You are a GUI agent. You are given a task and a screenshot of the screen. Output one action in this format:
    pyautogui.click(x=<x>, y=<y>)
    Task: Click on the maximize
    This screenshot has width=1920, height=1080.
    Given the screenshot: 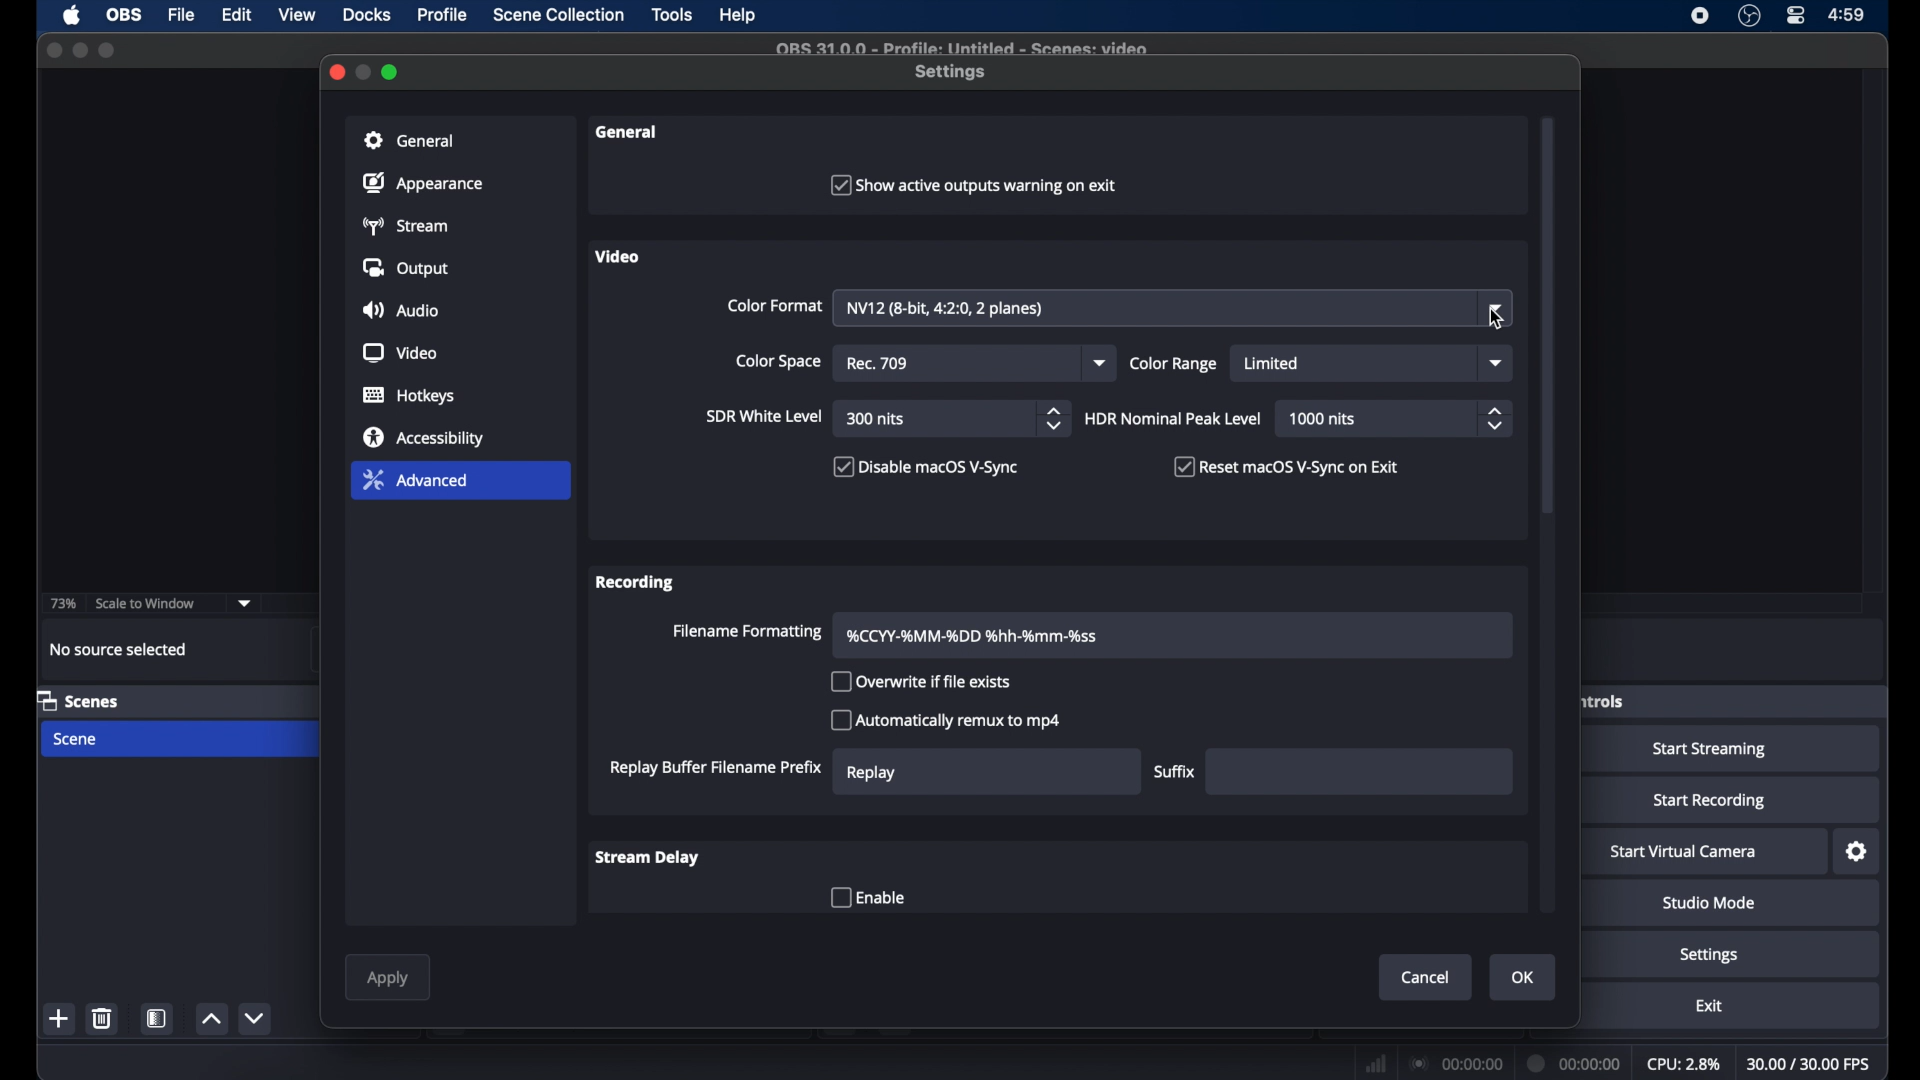 What is the action you would take?
    pyautogui.click(x=391, y=72)
    